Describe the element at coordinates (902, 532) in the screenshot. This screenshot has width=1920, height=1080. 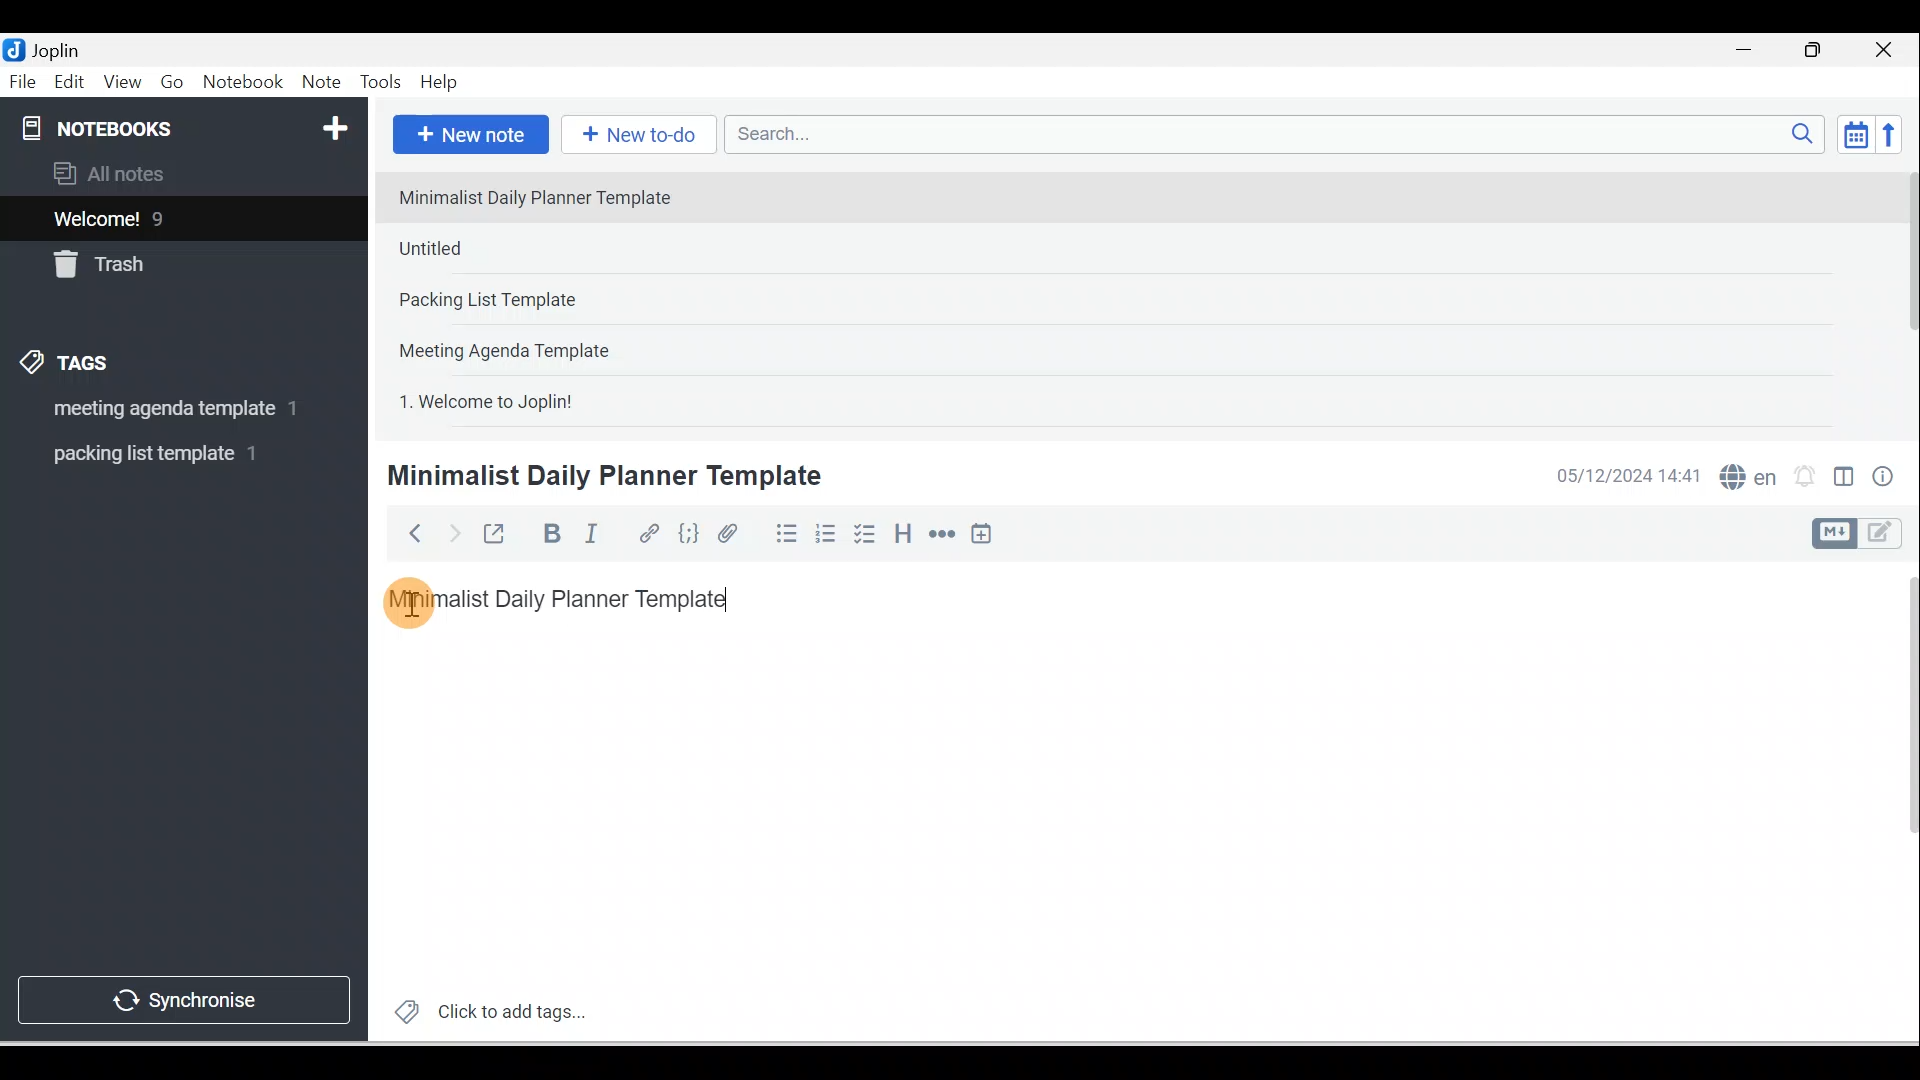
I see `Heading` at that location.